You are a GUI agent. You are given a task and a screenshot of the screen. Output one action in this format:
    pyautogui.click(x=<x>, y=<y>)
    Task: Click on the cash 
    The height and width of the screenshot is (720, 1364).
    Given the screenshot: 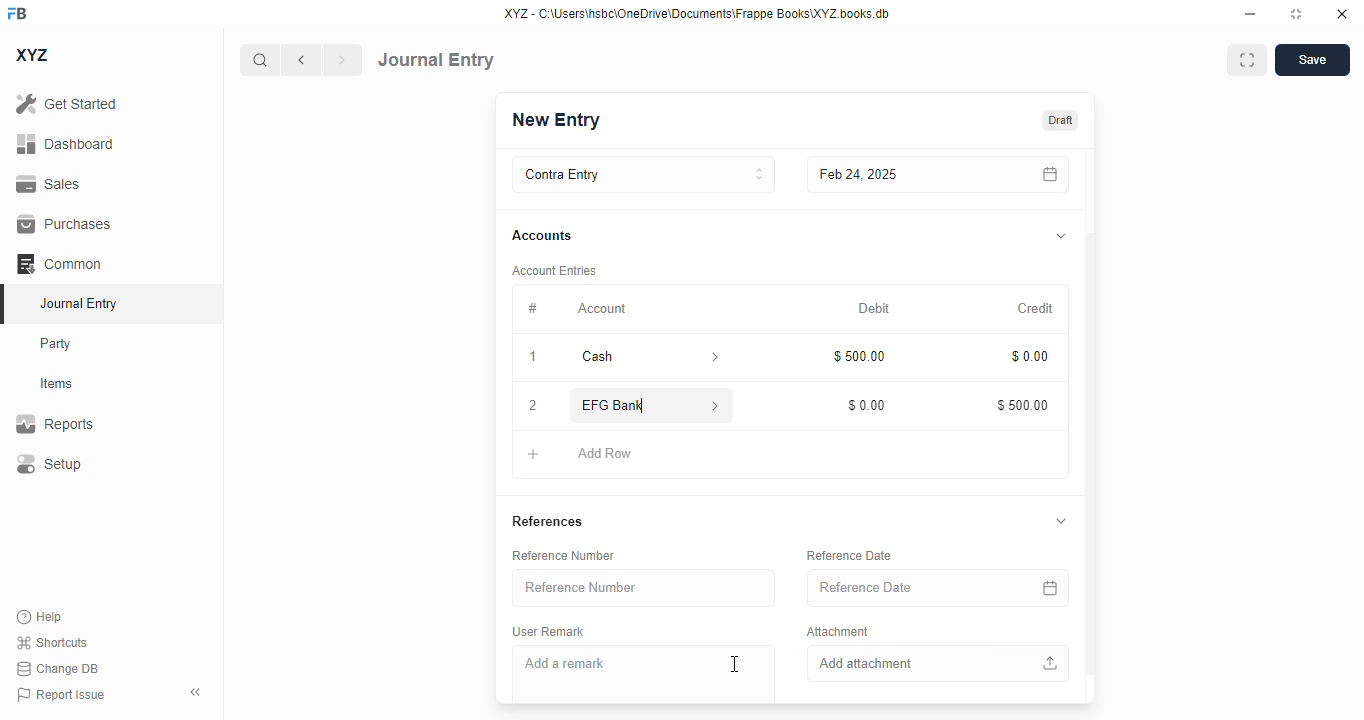 What is the action you would take?
    pyautogui.click(x=621, y=357)
    